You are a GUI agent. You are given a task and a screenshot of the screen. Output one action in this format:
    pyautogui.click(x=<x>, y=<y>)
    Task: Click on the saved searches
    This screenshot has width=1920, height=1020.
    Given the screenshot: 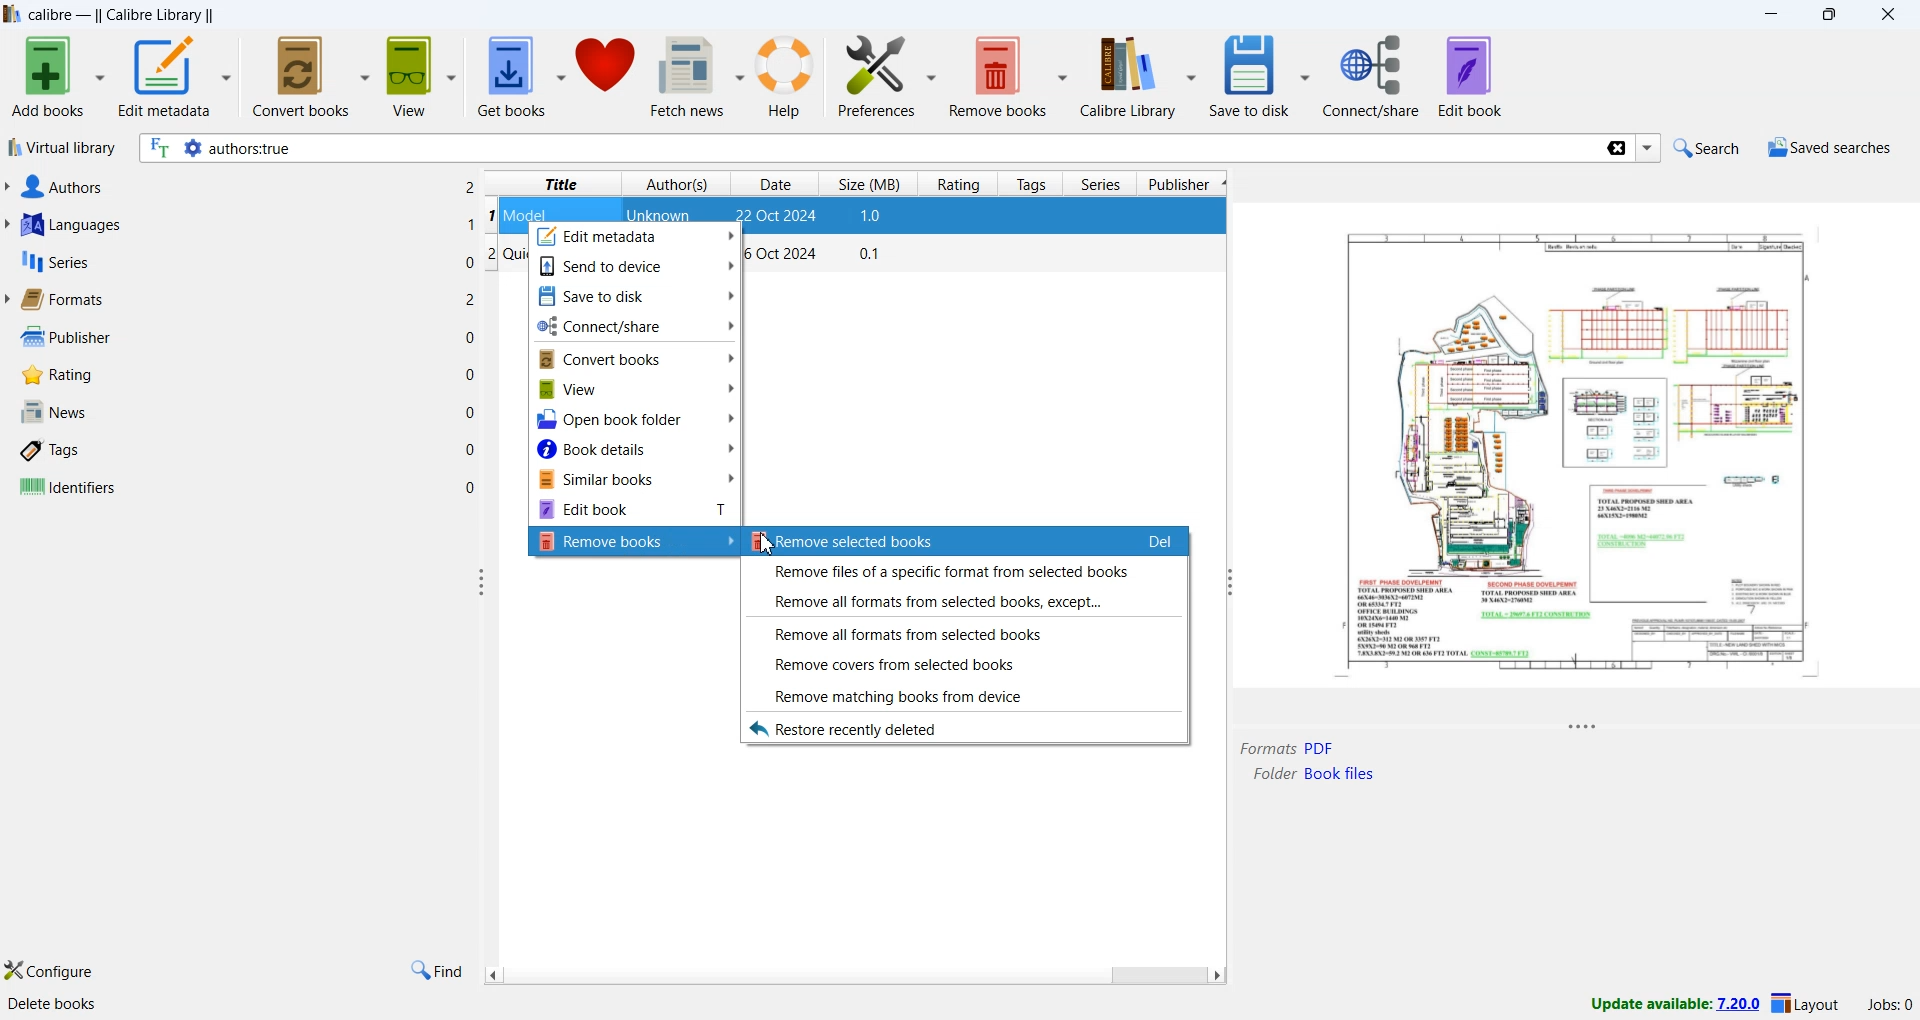 What is the action you would take?
    pyautogui.click(x=1828, y=150)
    